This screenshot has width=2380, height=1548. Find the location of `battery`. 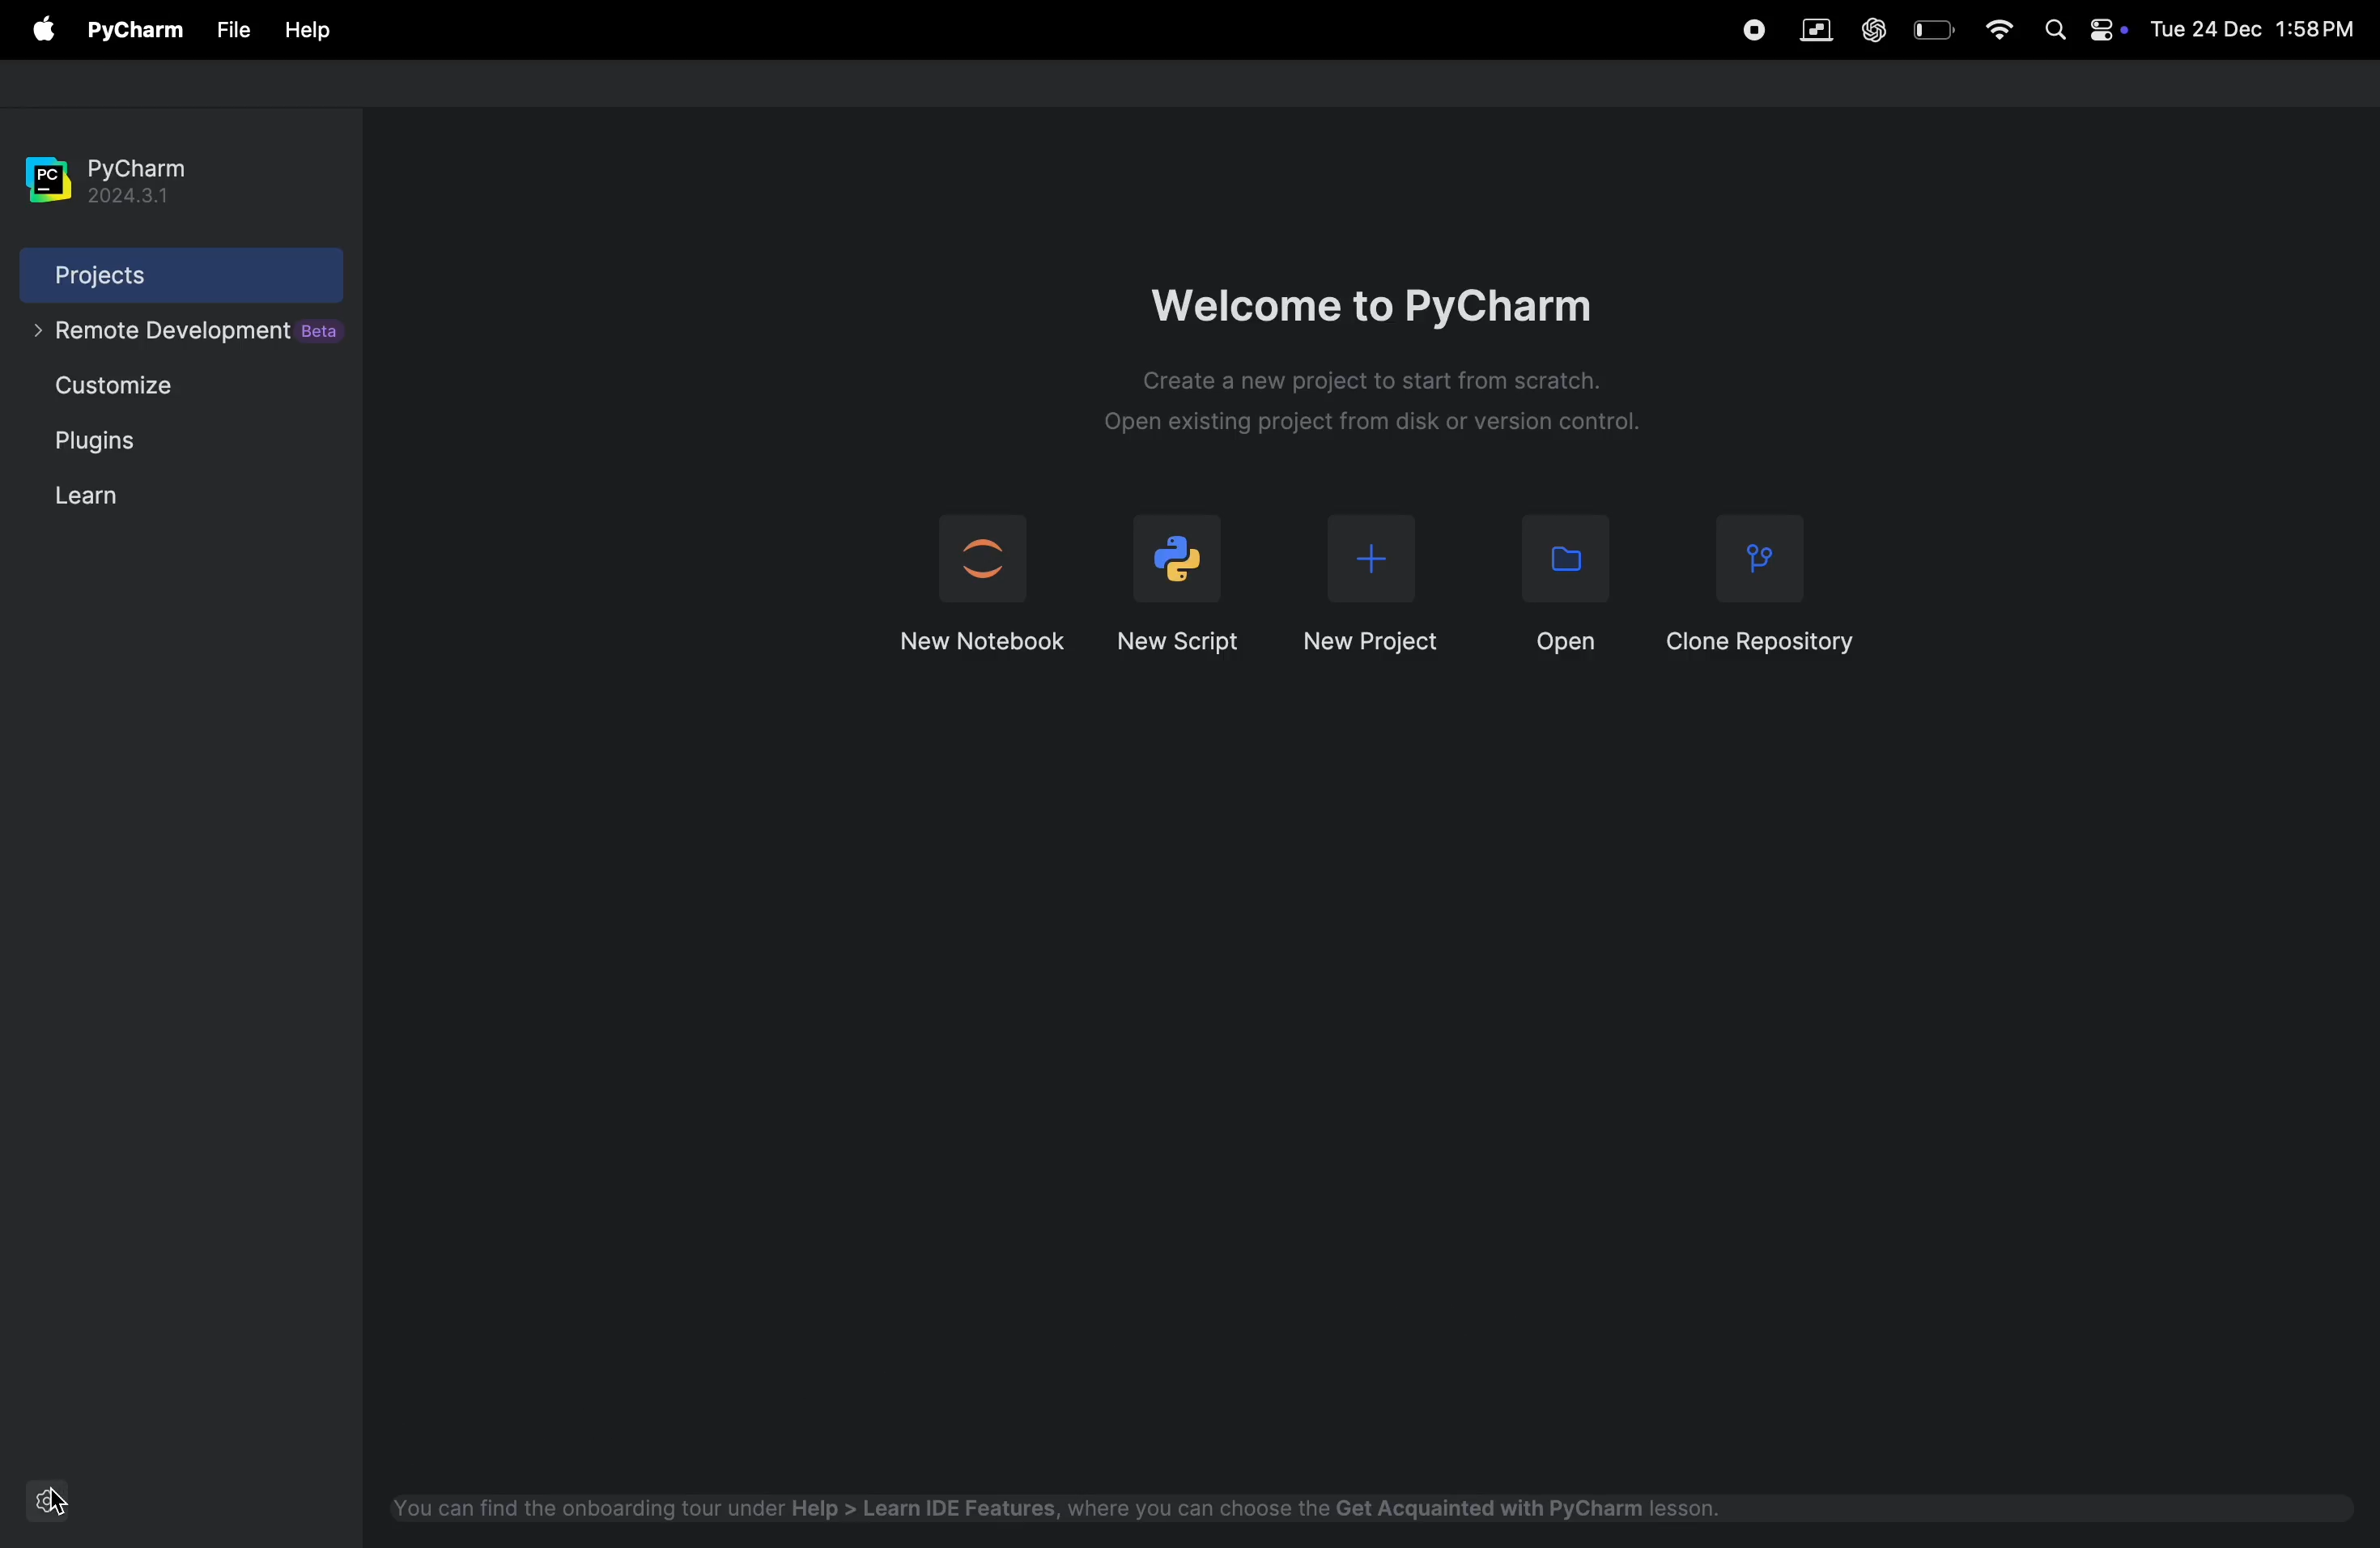

battery is located at coordinates (1933, 29).